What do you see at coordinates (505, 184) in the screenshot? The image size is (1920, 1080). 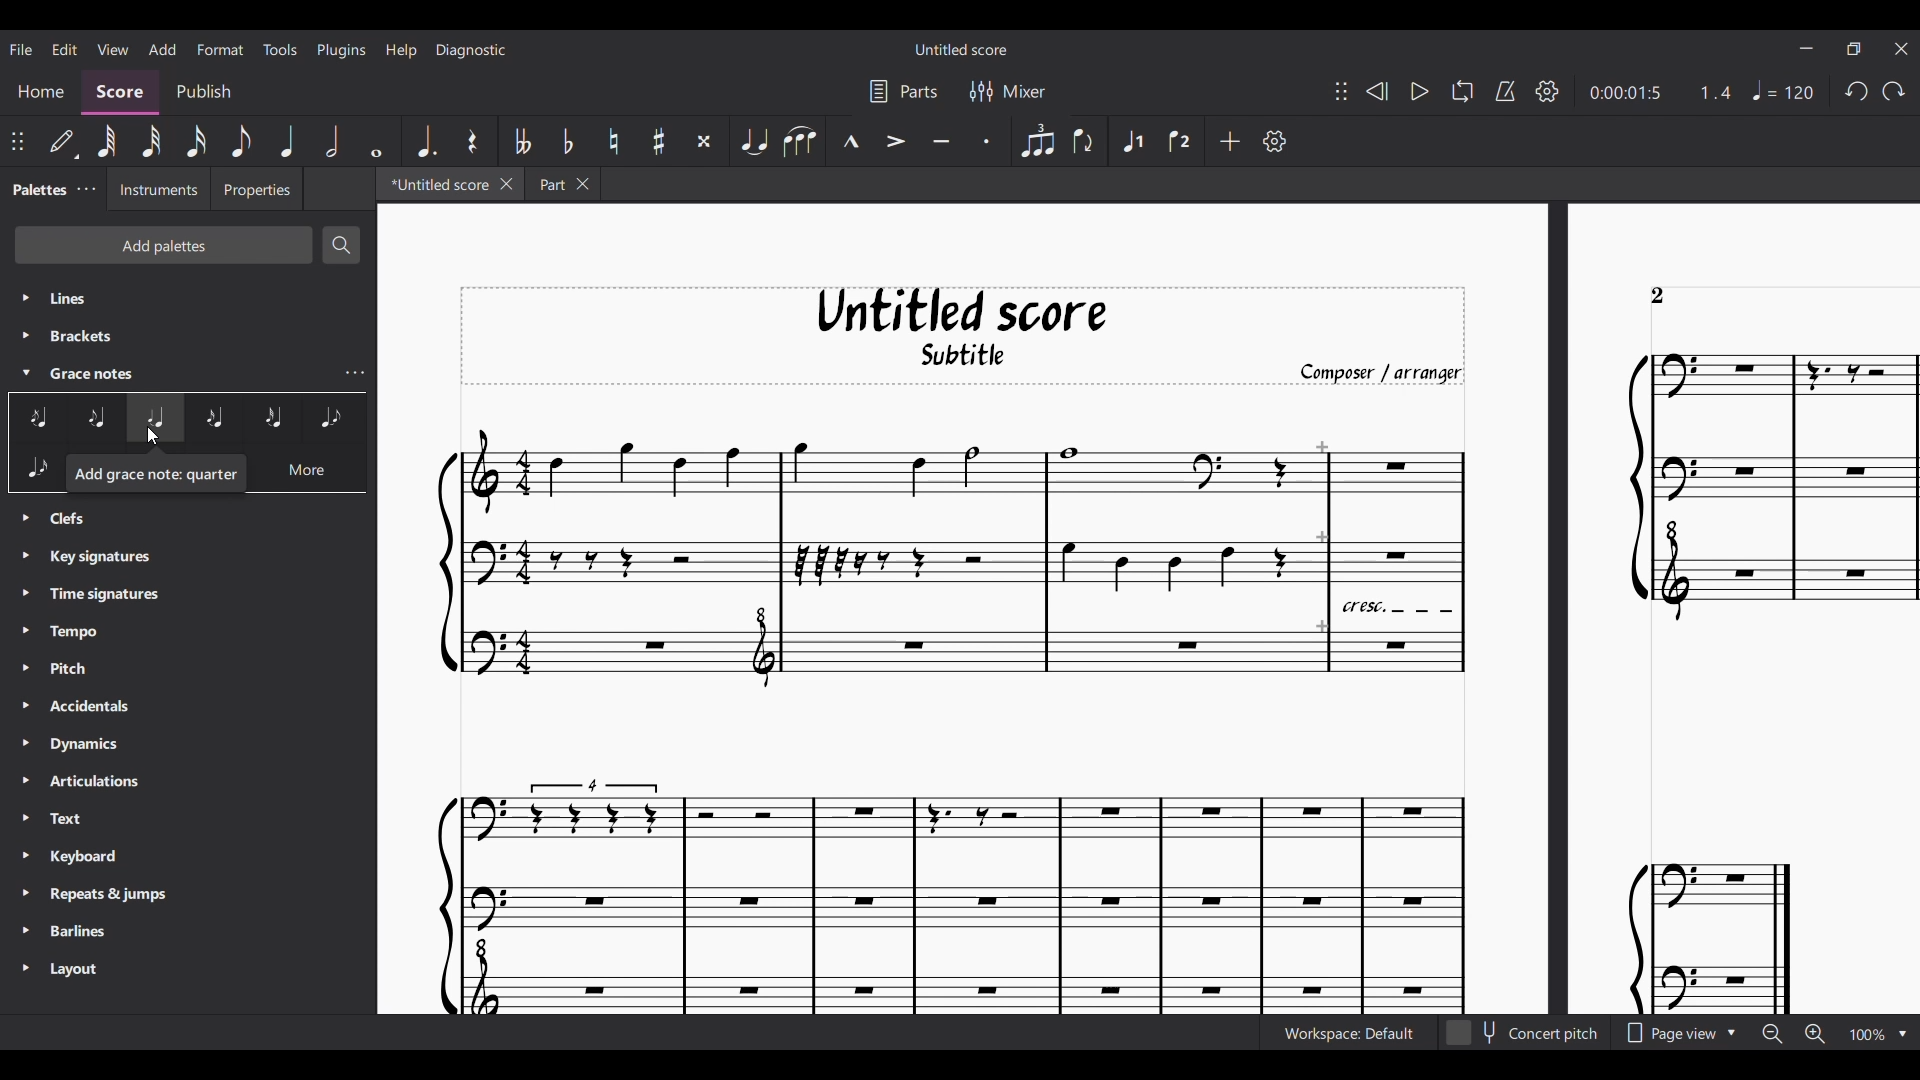 I see `Close current tab` at bounding box center [505, 184].